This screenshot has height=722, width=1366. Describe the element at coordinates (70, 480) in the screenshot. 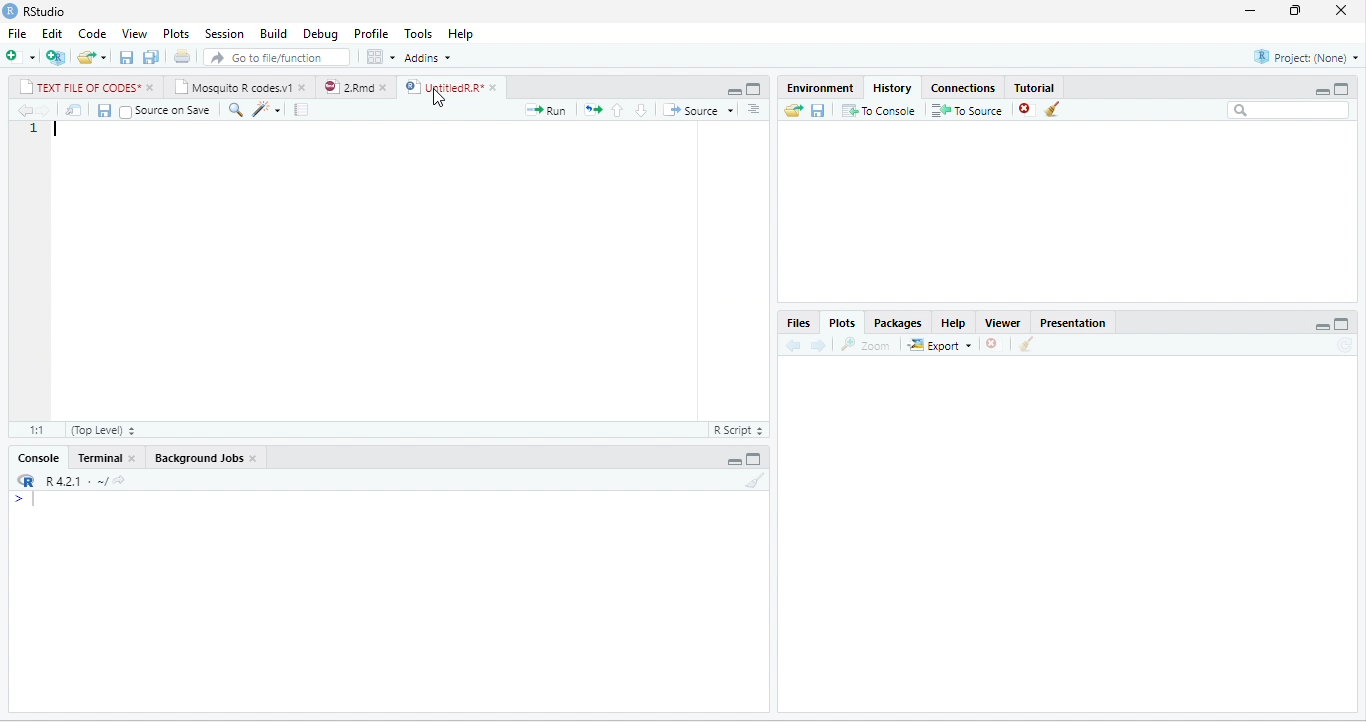

I see `R 4.2.1.~/` at that location.